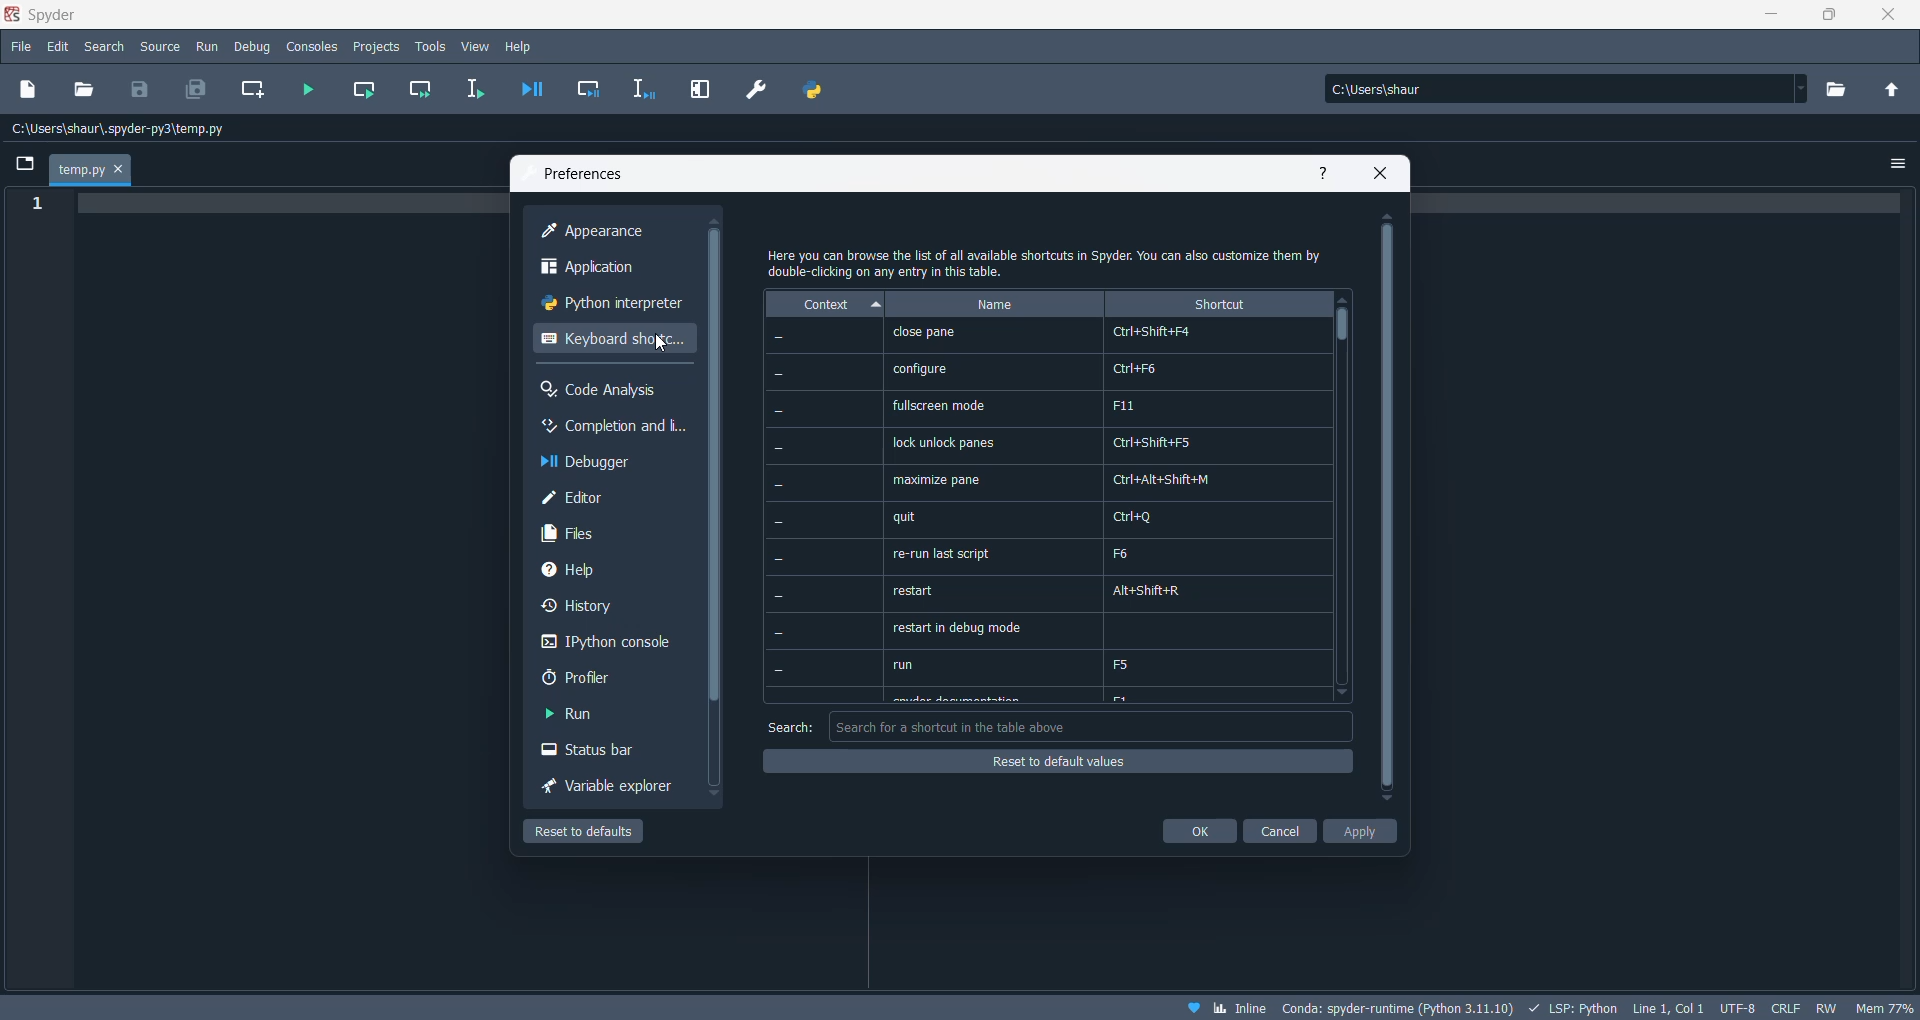  I want to click on new file, so click(29, 92).